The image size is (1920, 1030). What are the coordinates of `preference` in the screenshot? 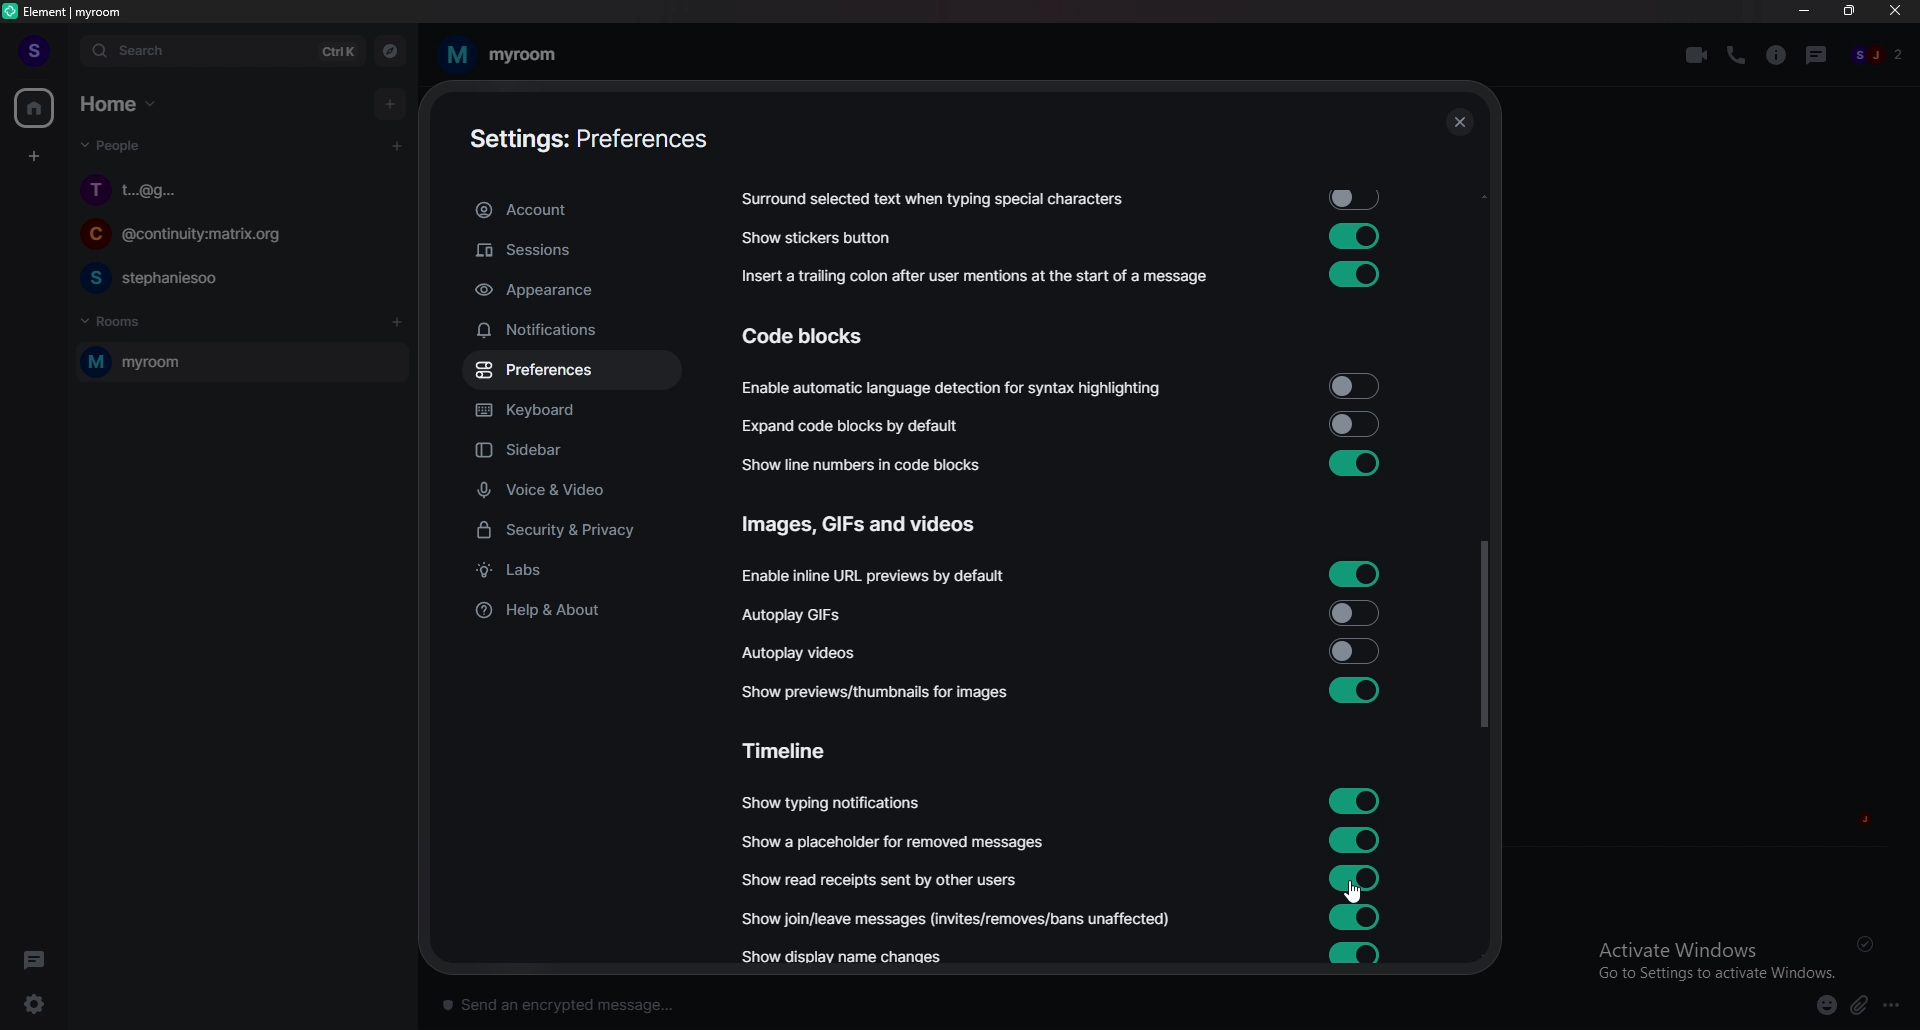 It's located at (571, 371).